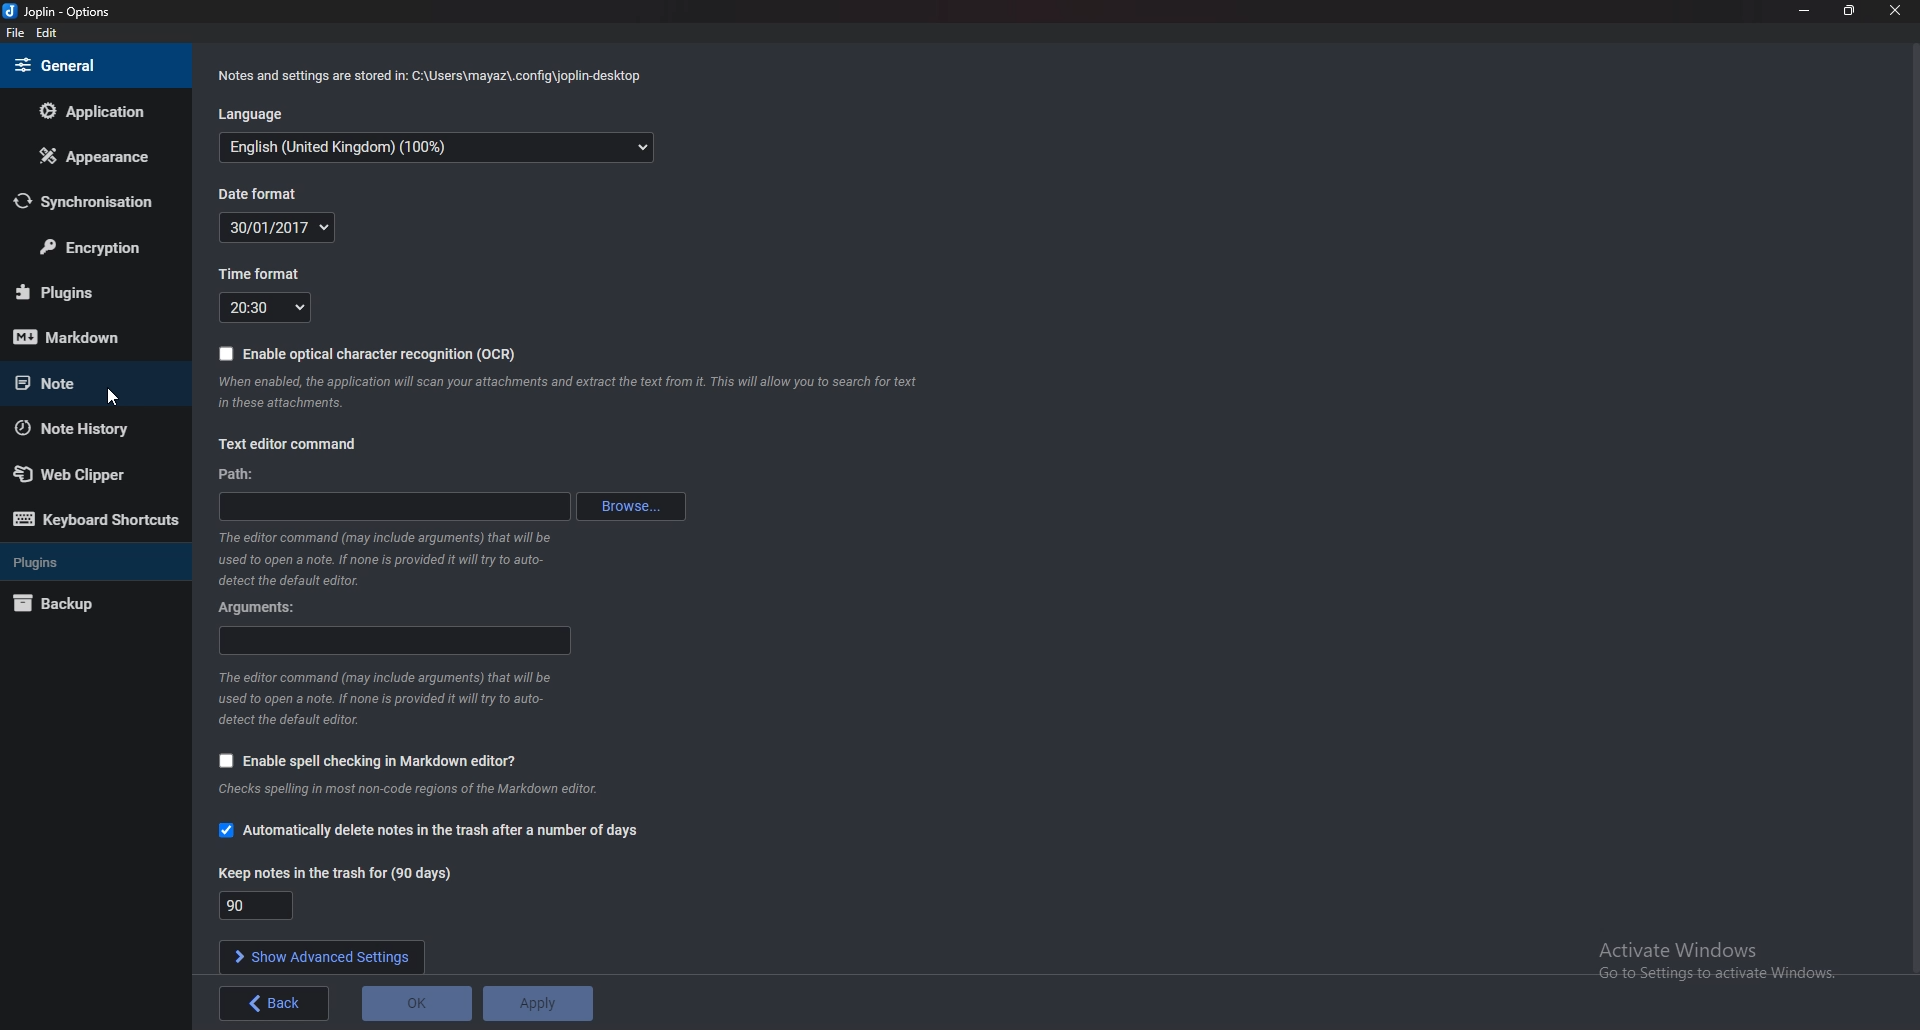 This screenshot has width=1920, height=1030. Describe the element at coordinates (426, 791) in the screenshot. I see `Info` at that location.